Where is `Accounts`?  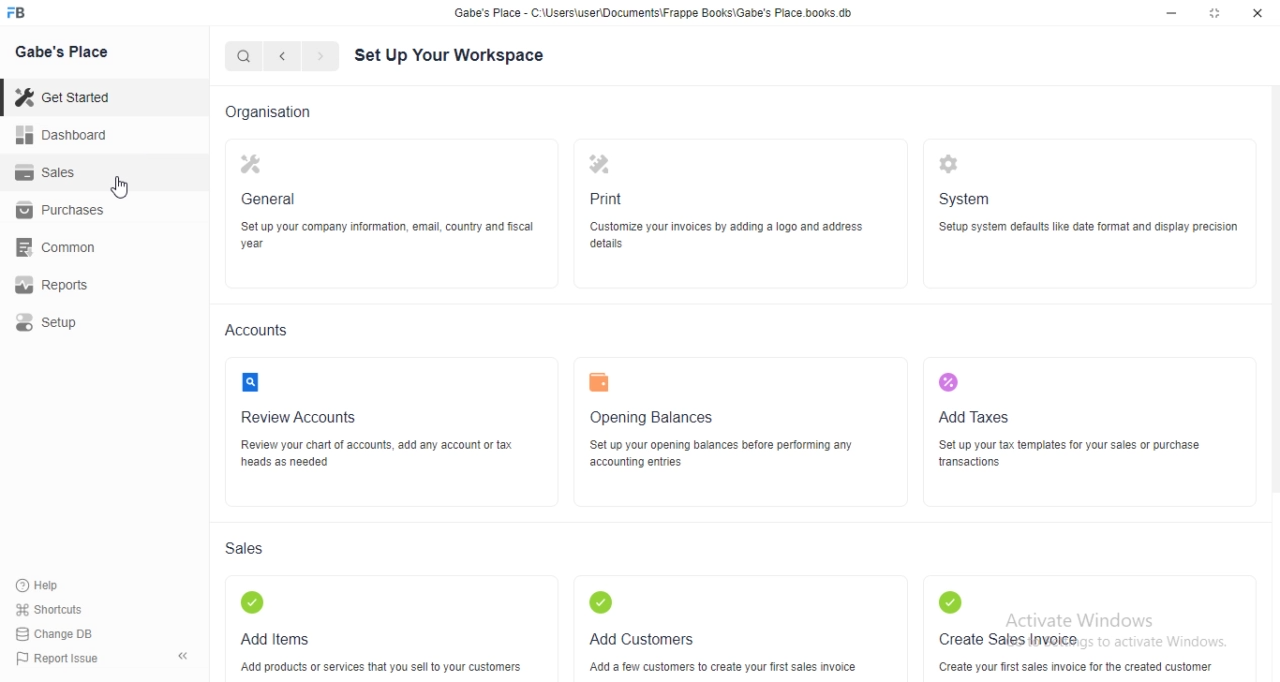 Accounts is located at coordinates (273, 331).